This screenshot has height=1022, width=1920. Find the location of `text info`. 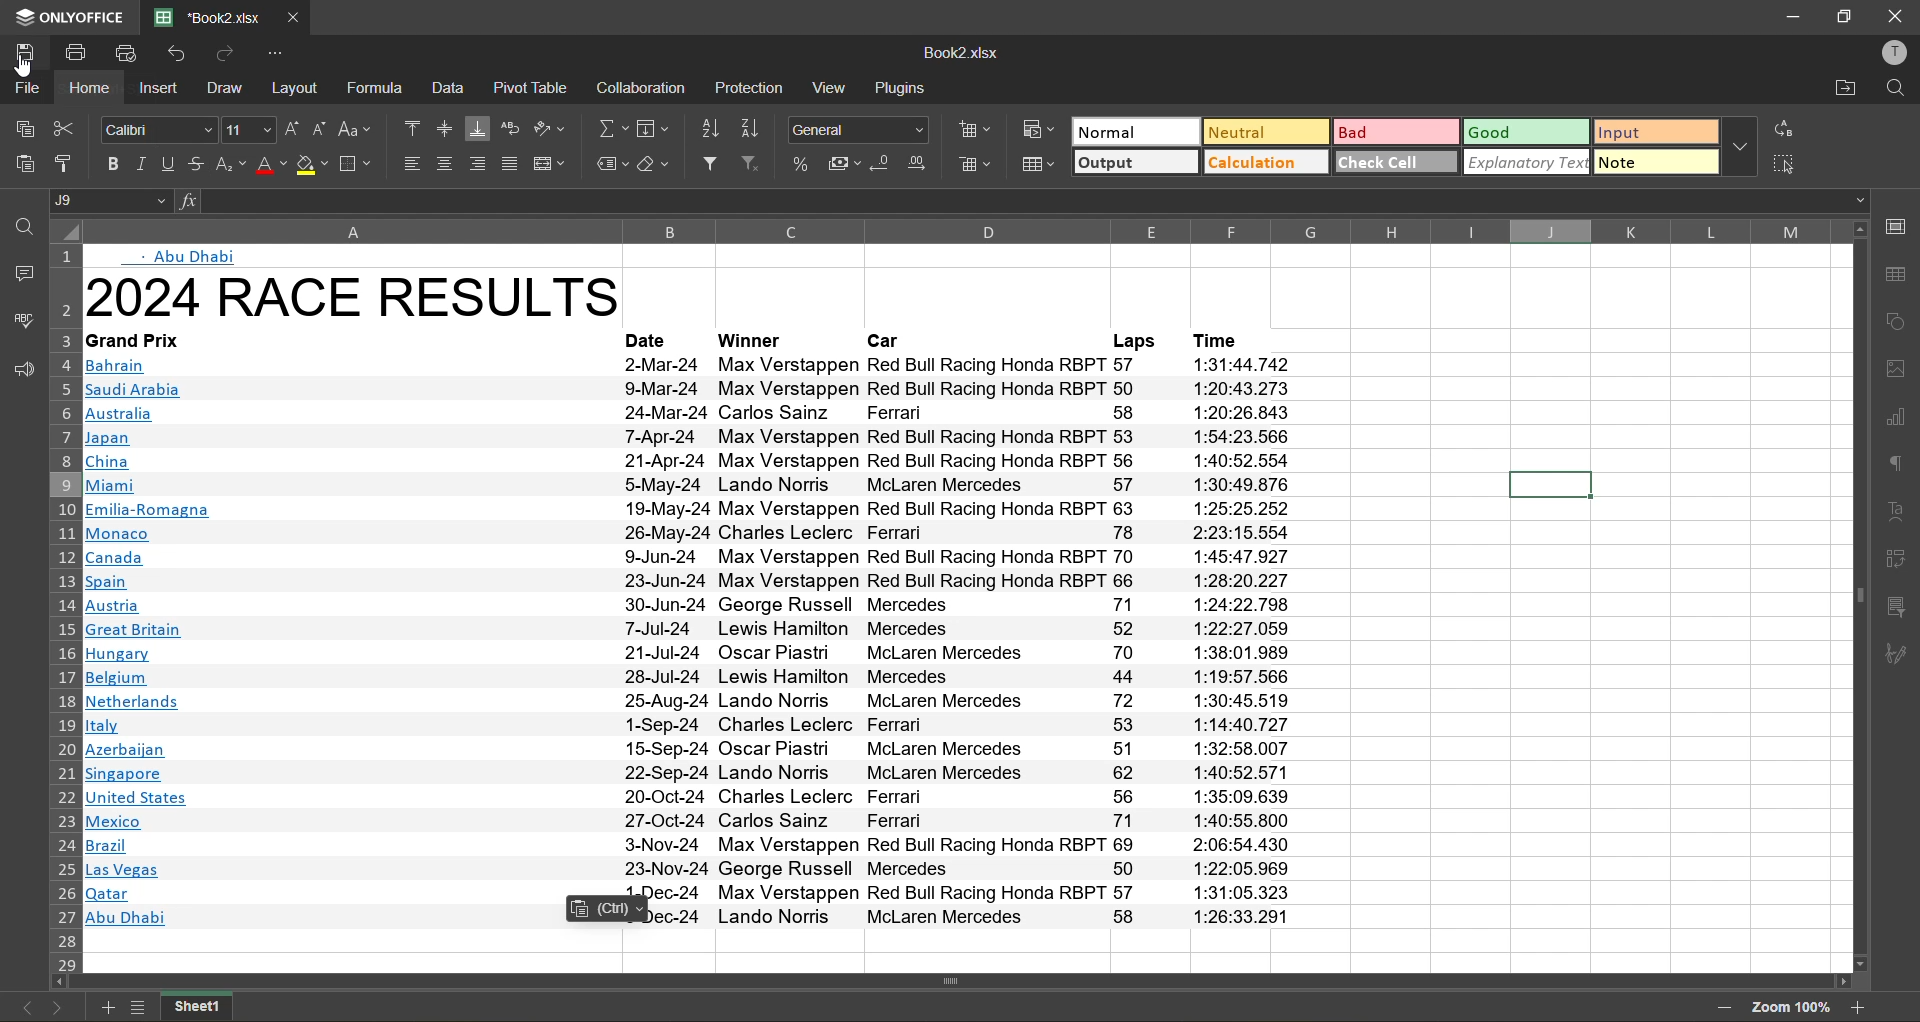

text info is located at coordinates (689, 725).